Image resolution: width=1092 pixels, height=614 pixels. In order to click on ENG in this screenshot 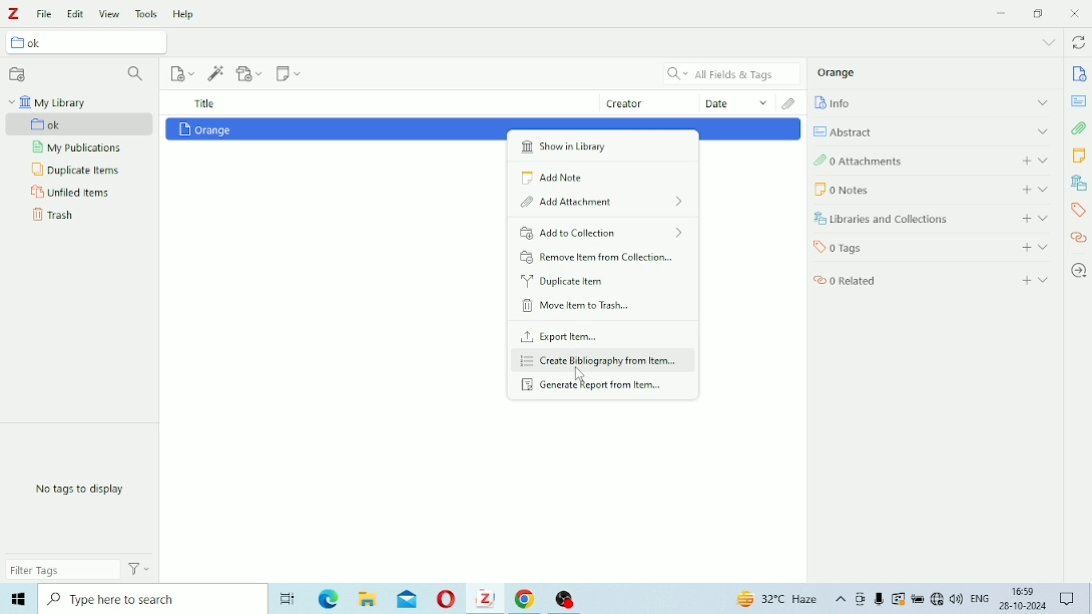, I will do `click(980, 597)`.